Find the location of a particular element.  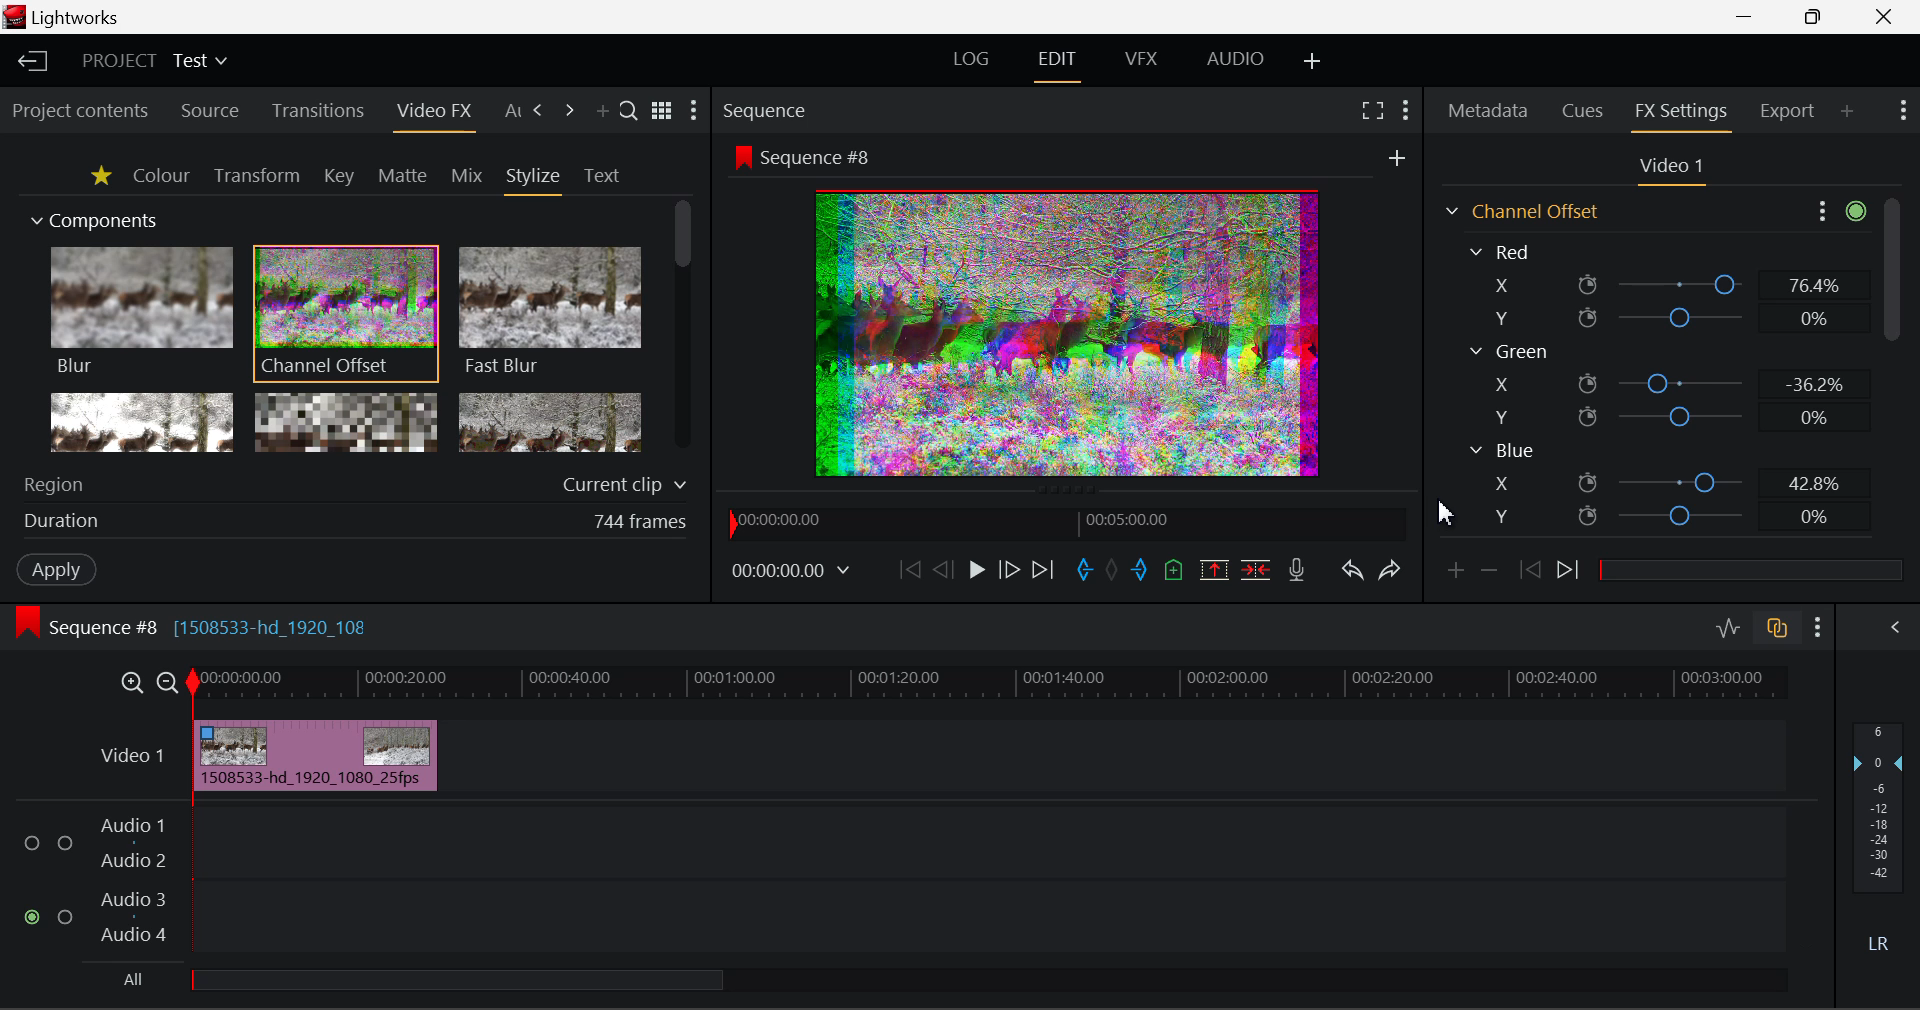

Sequence Preview Screen Section is located at coordinates (1069, 155).